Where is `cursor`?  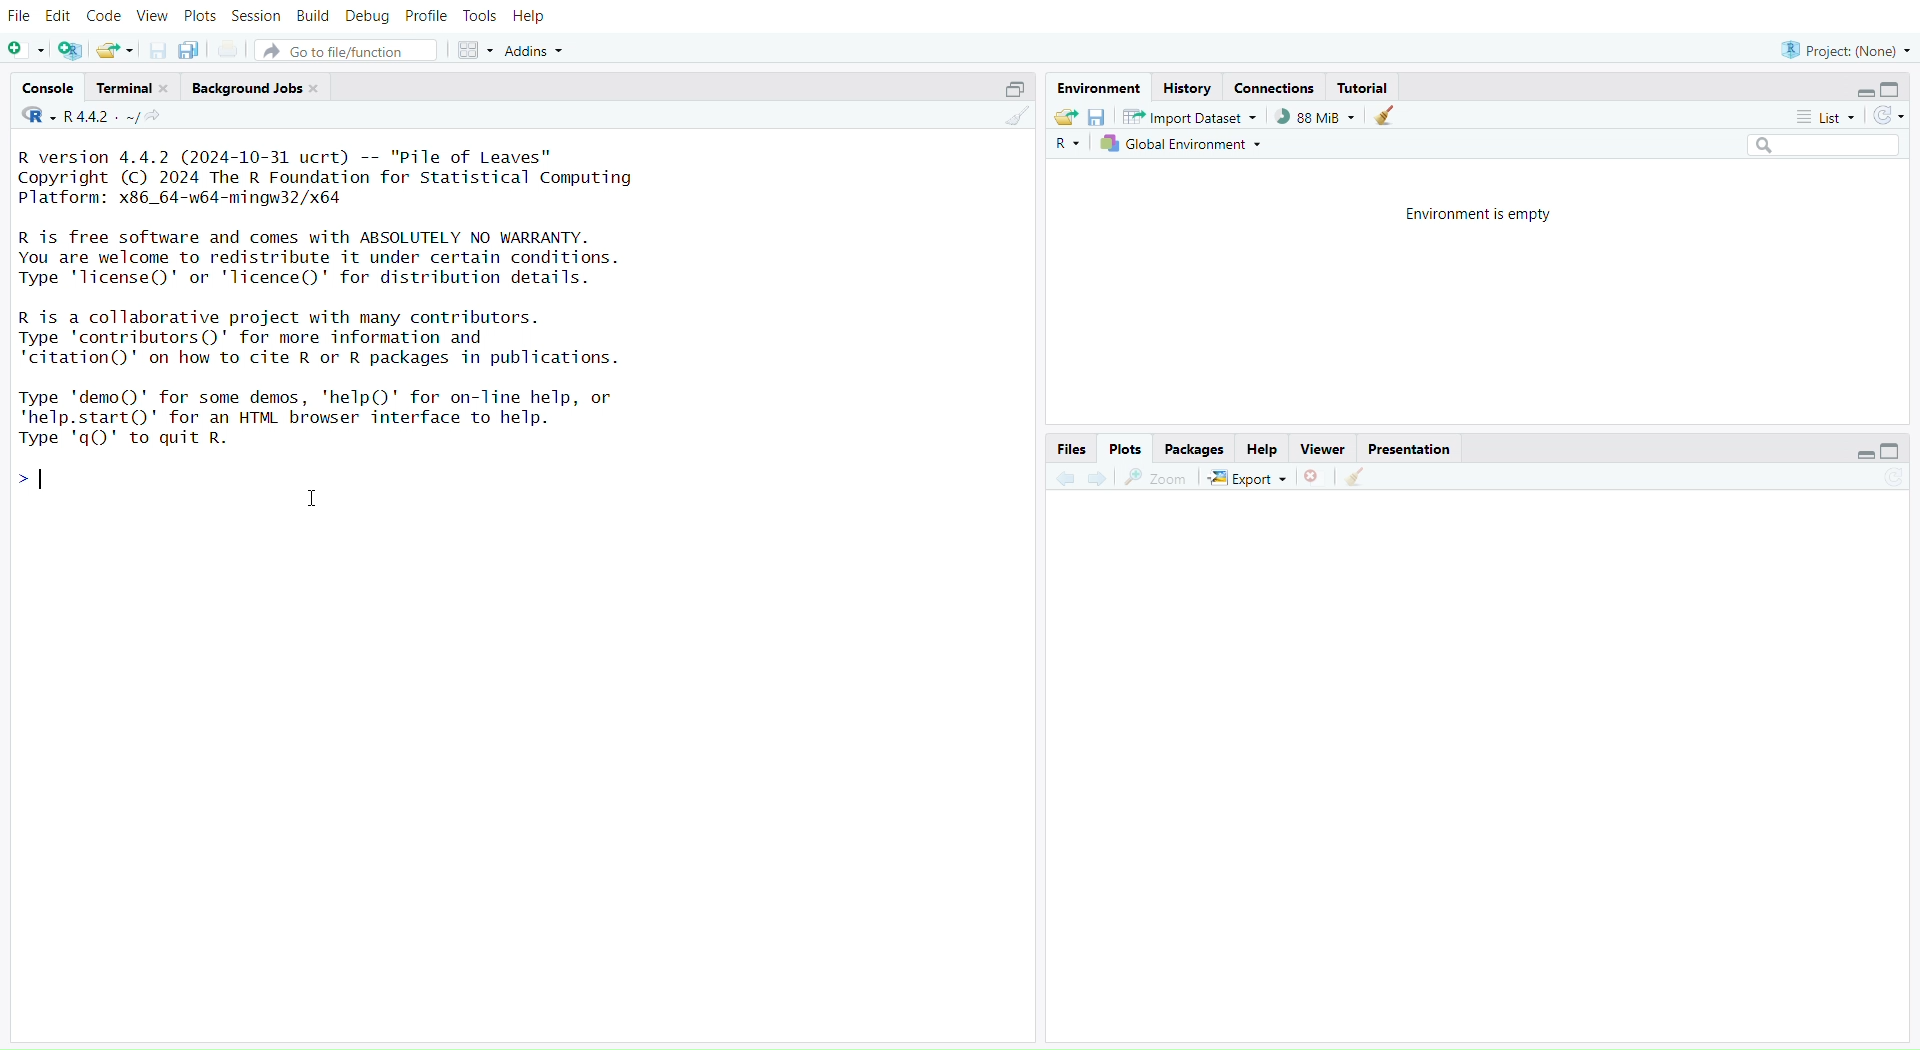
cursor is located at coordinates (311, 500).